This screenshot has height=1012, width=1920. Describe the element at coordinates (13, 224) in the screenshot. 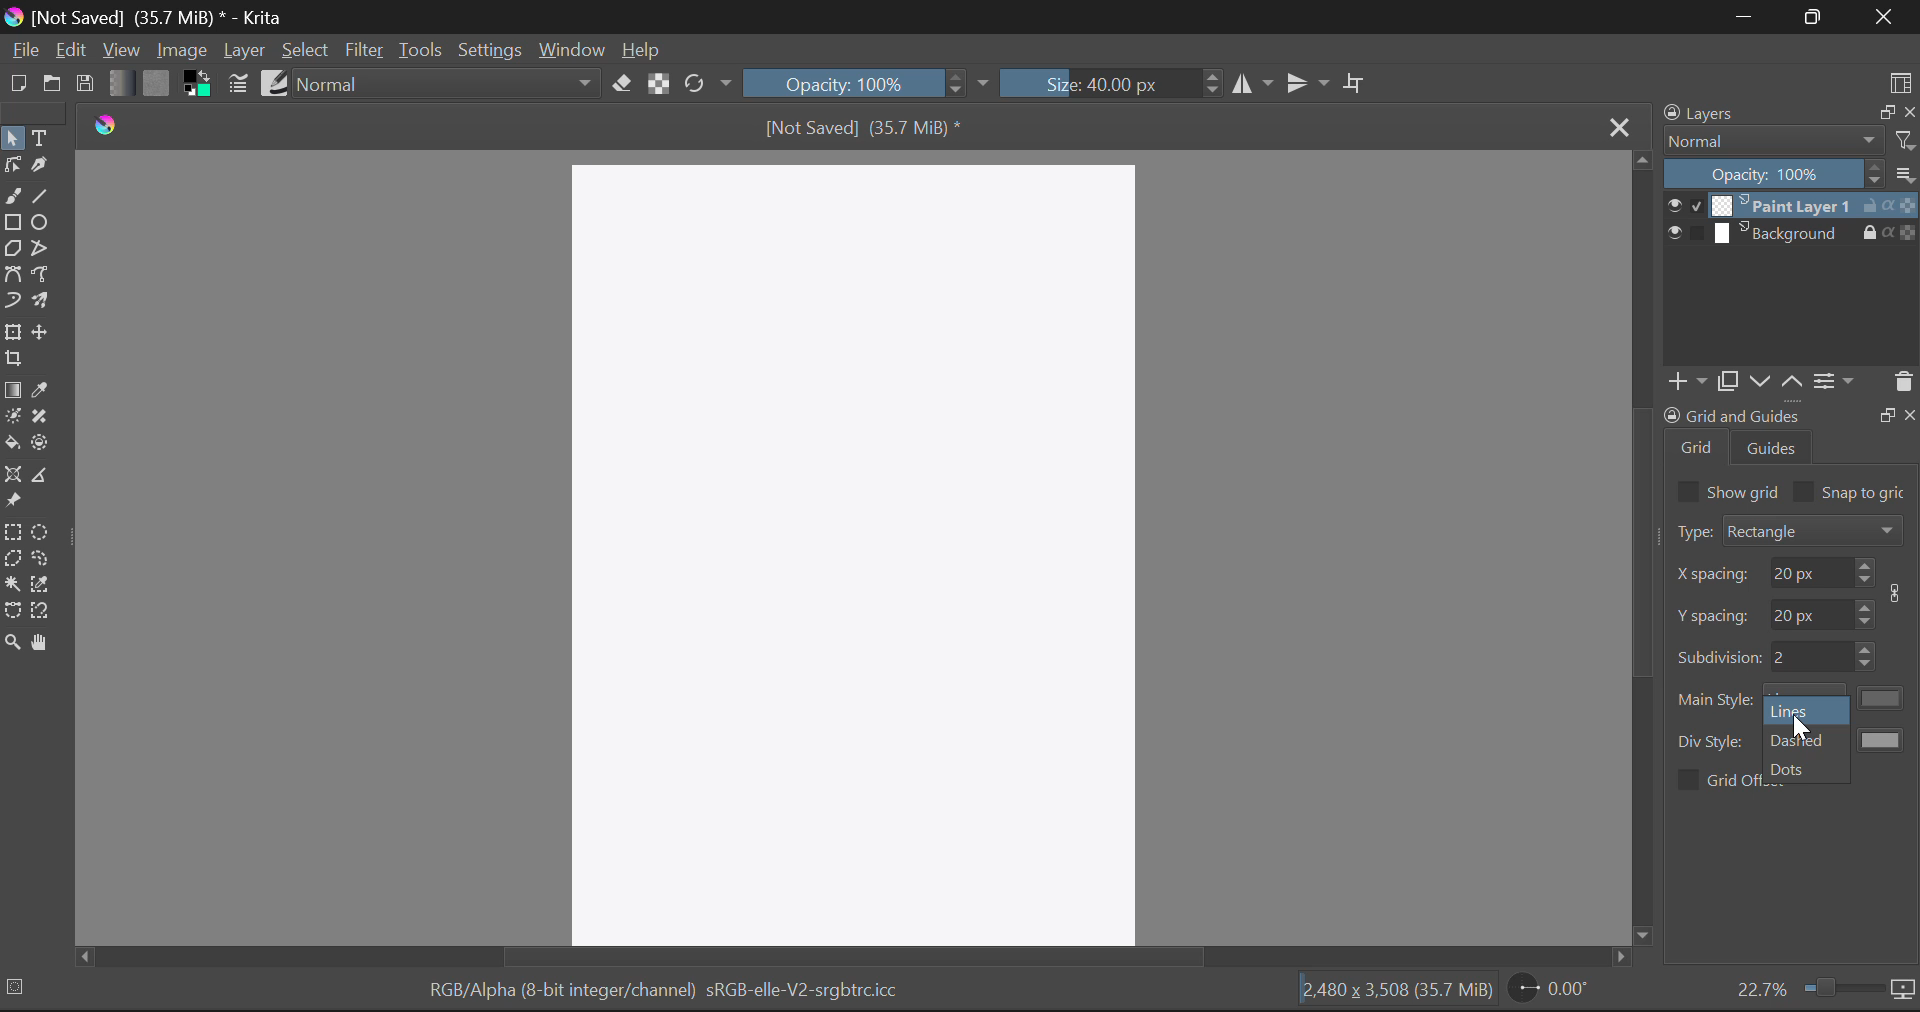

I see `Rectangle` at that location.